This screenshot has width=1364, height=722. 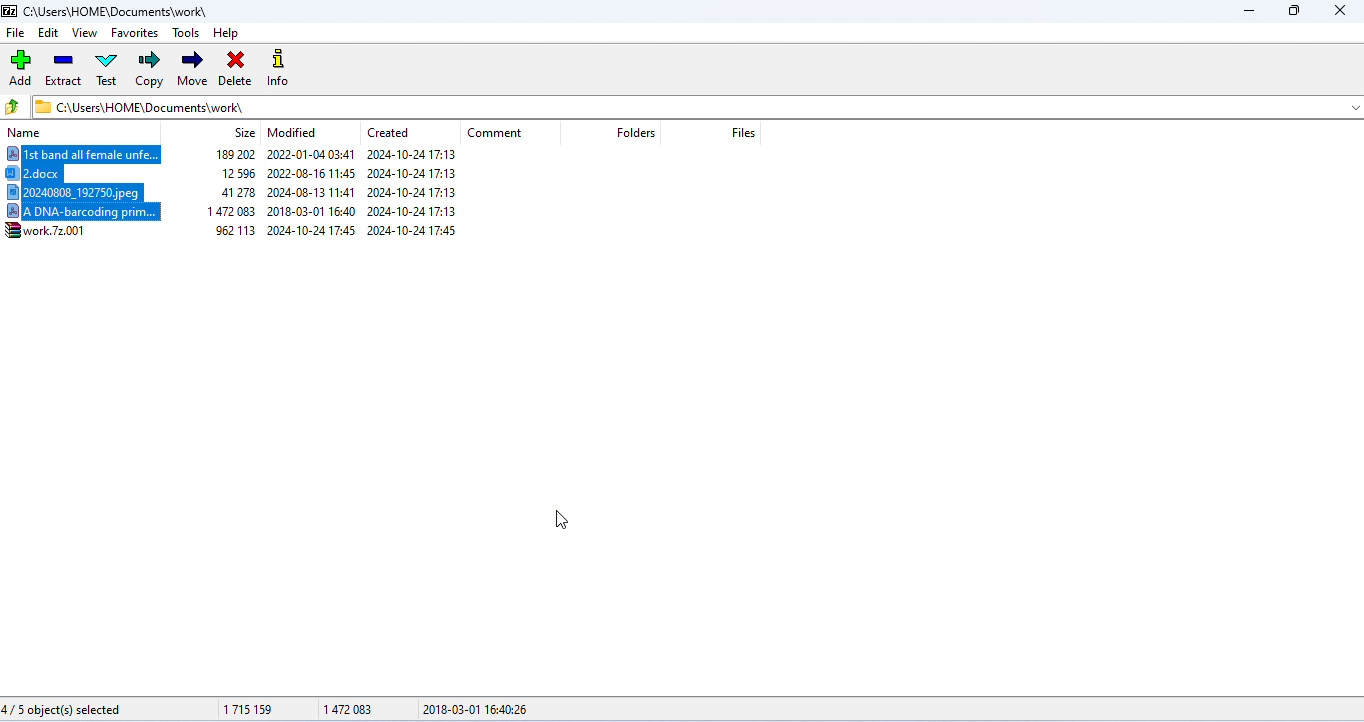 What do you see at coordinates (283, 70) in the screenshot?
I see `info` at bounding box center [283, 70].